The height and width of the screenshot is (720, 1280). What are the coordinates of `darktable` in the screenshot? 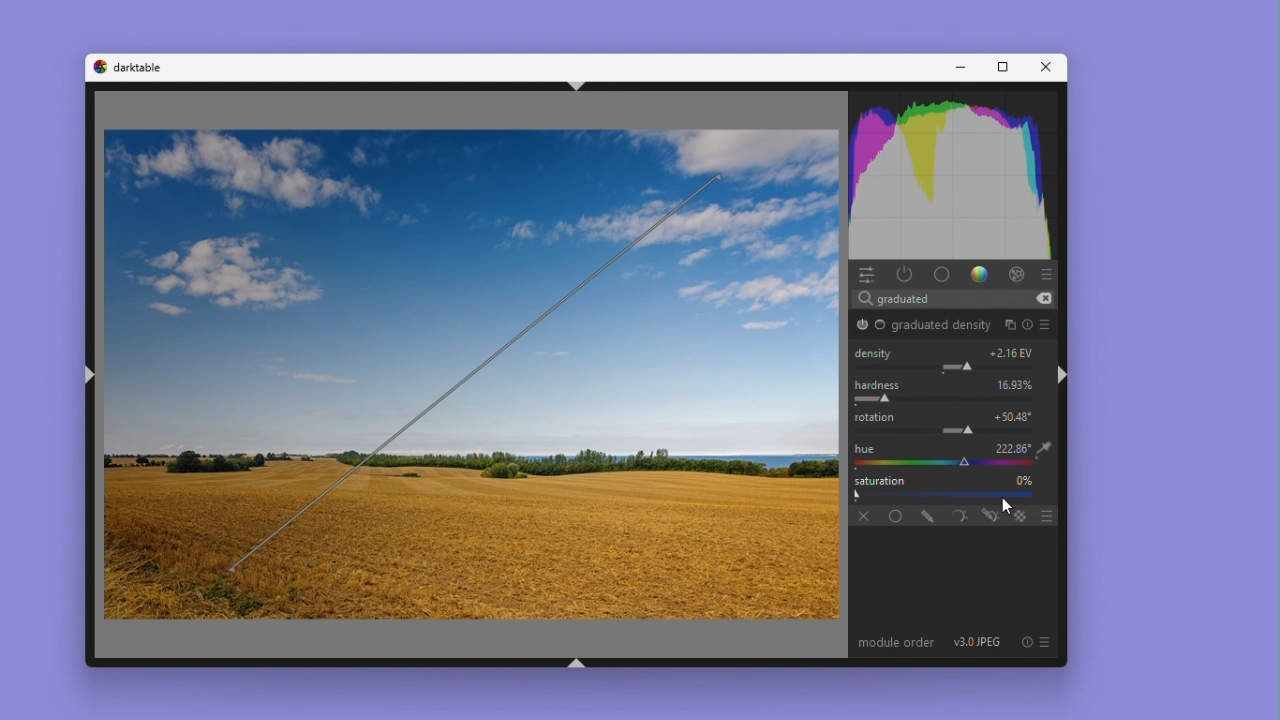 It's located at (143, 67).